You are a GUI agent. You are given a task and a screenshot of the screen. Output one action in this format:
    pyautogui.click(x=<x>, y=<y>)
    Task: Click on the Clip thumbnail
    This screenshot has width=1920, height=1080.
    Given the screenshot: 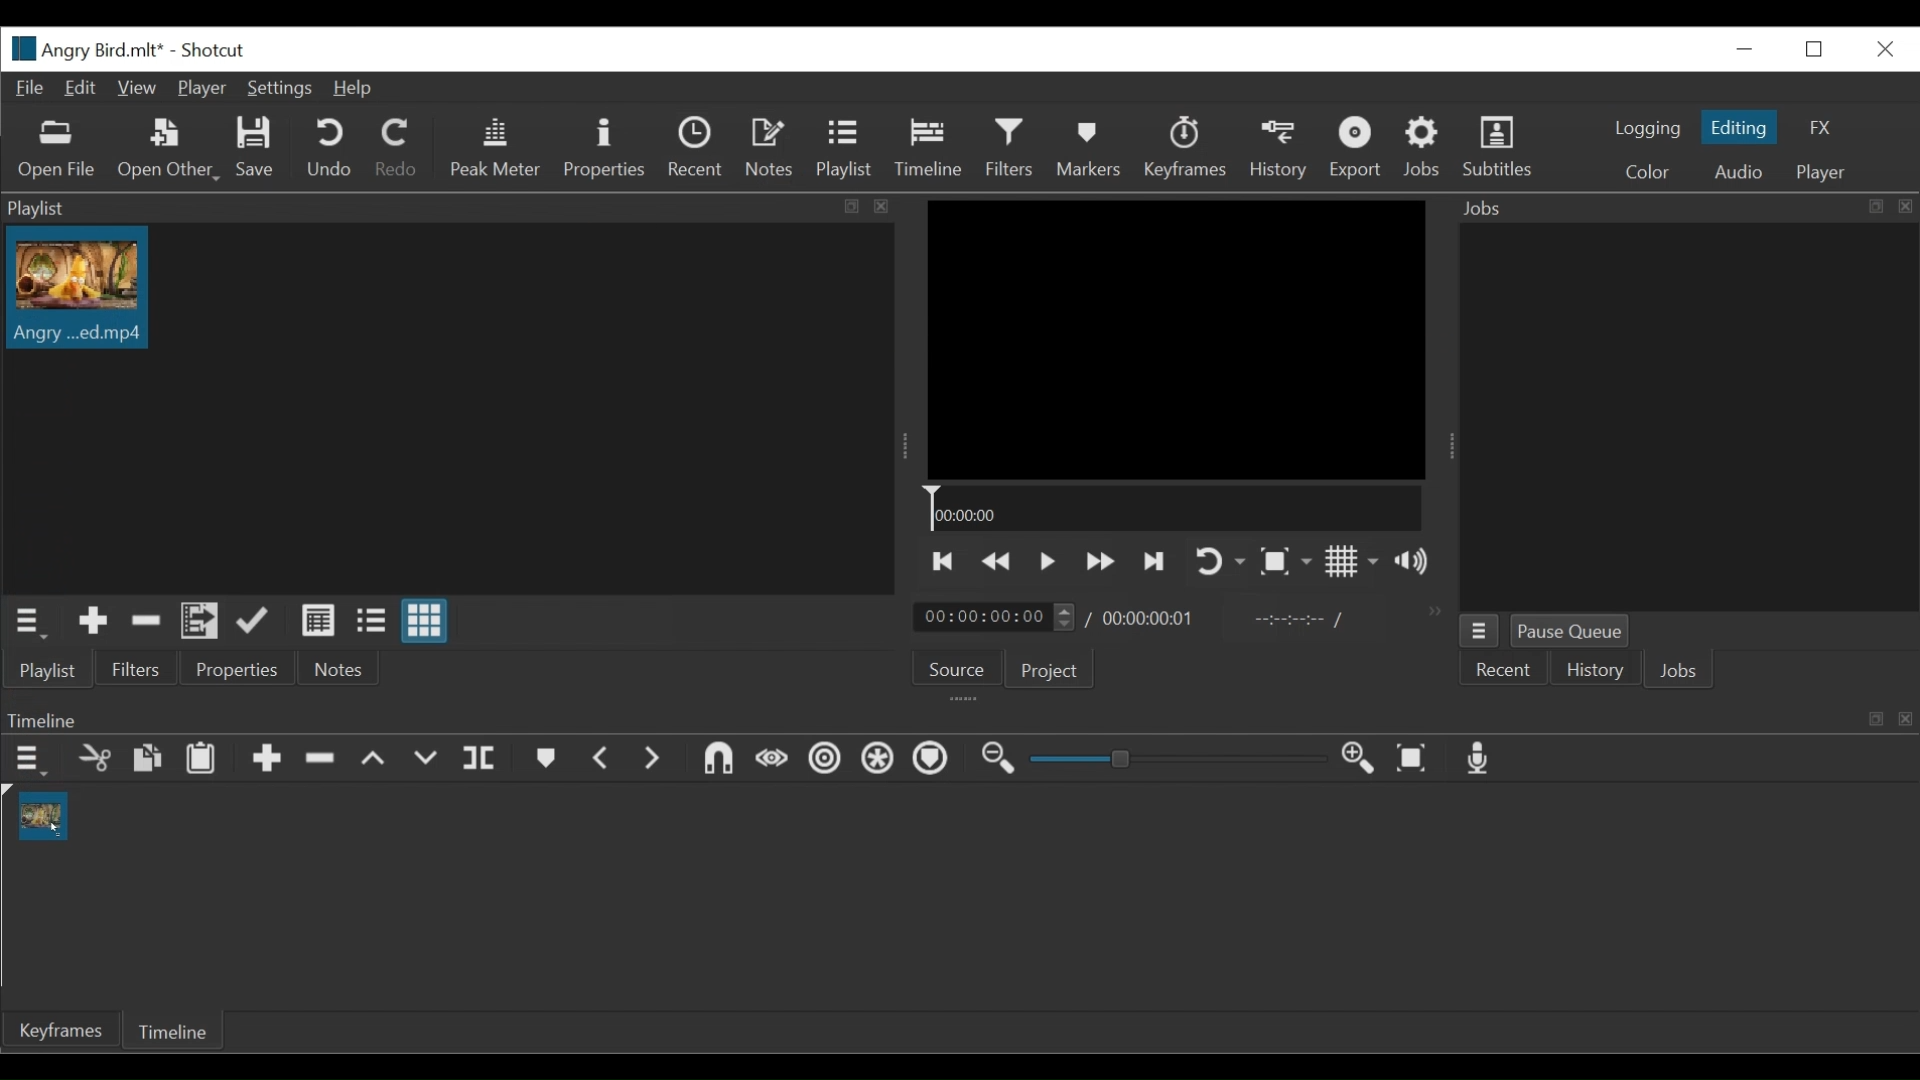 What is the action you would take?
    pyautogui.click(x=80, y=287)
    